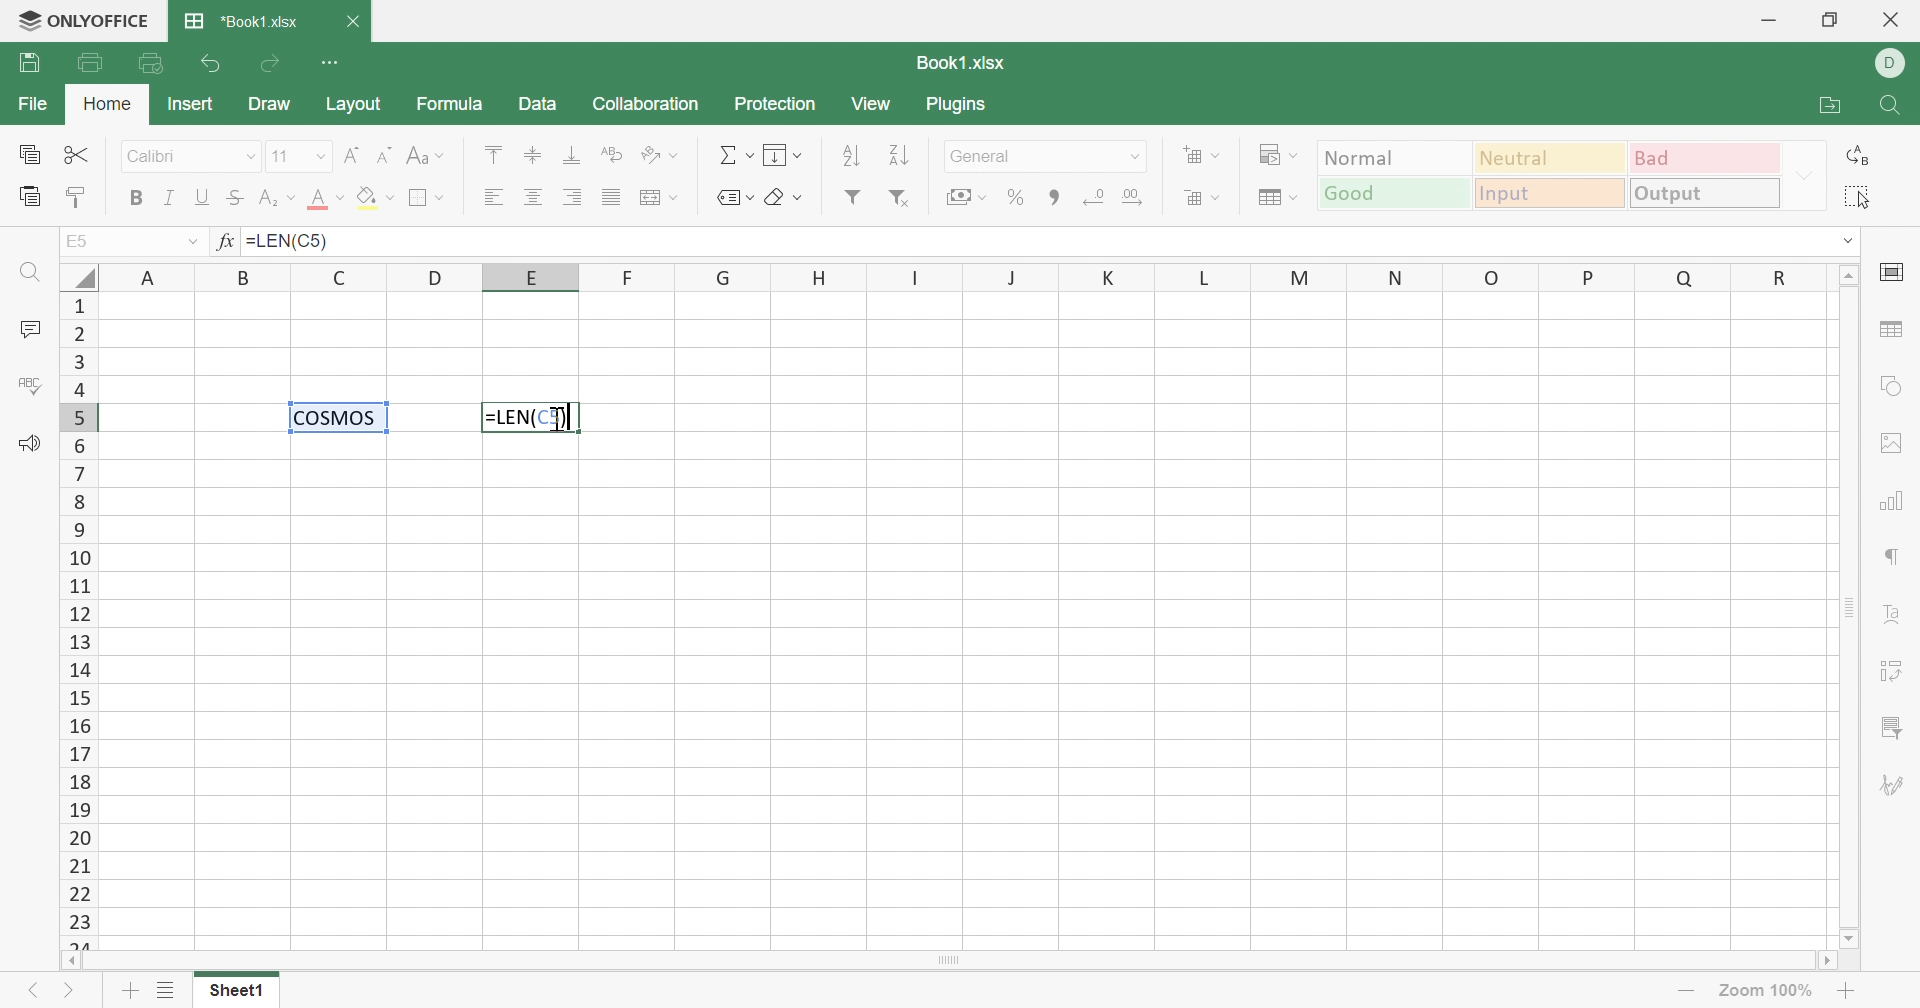  I want to click on Superscript / subscript, so click(279, 199).